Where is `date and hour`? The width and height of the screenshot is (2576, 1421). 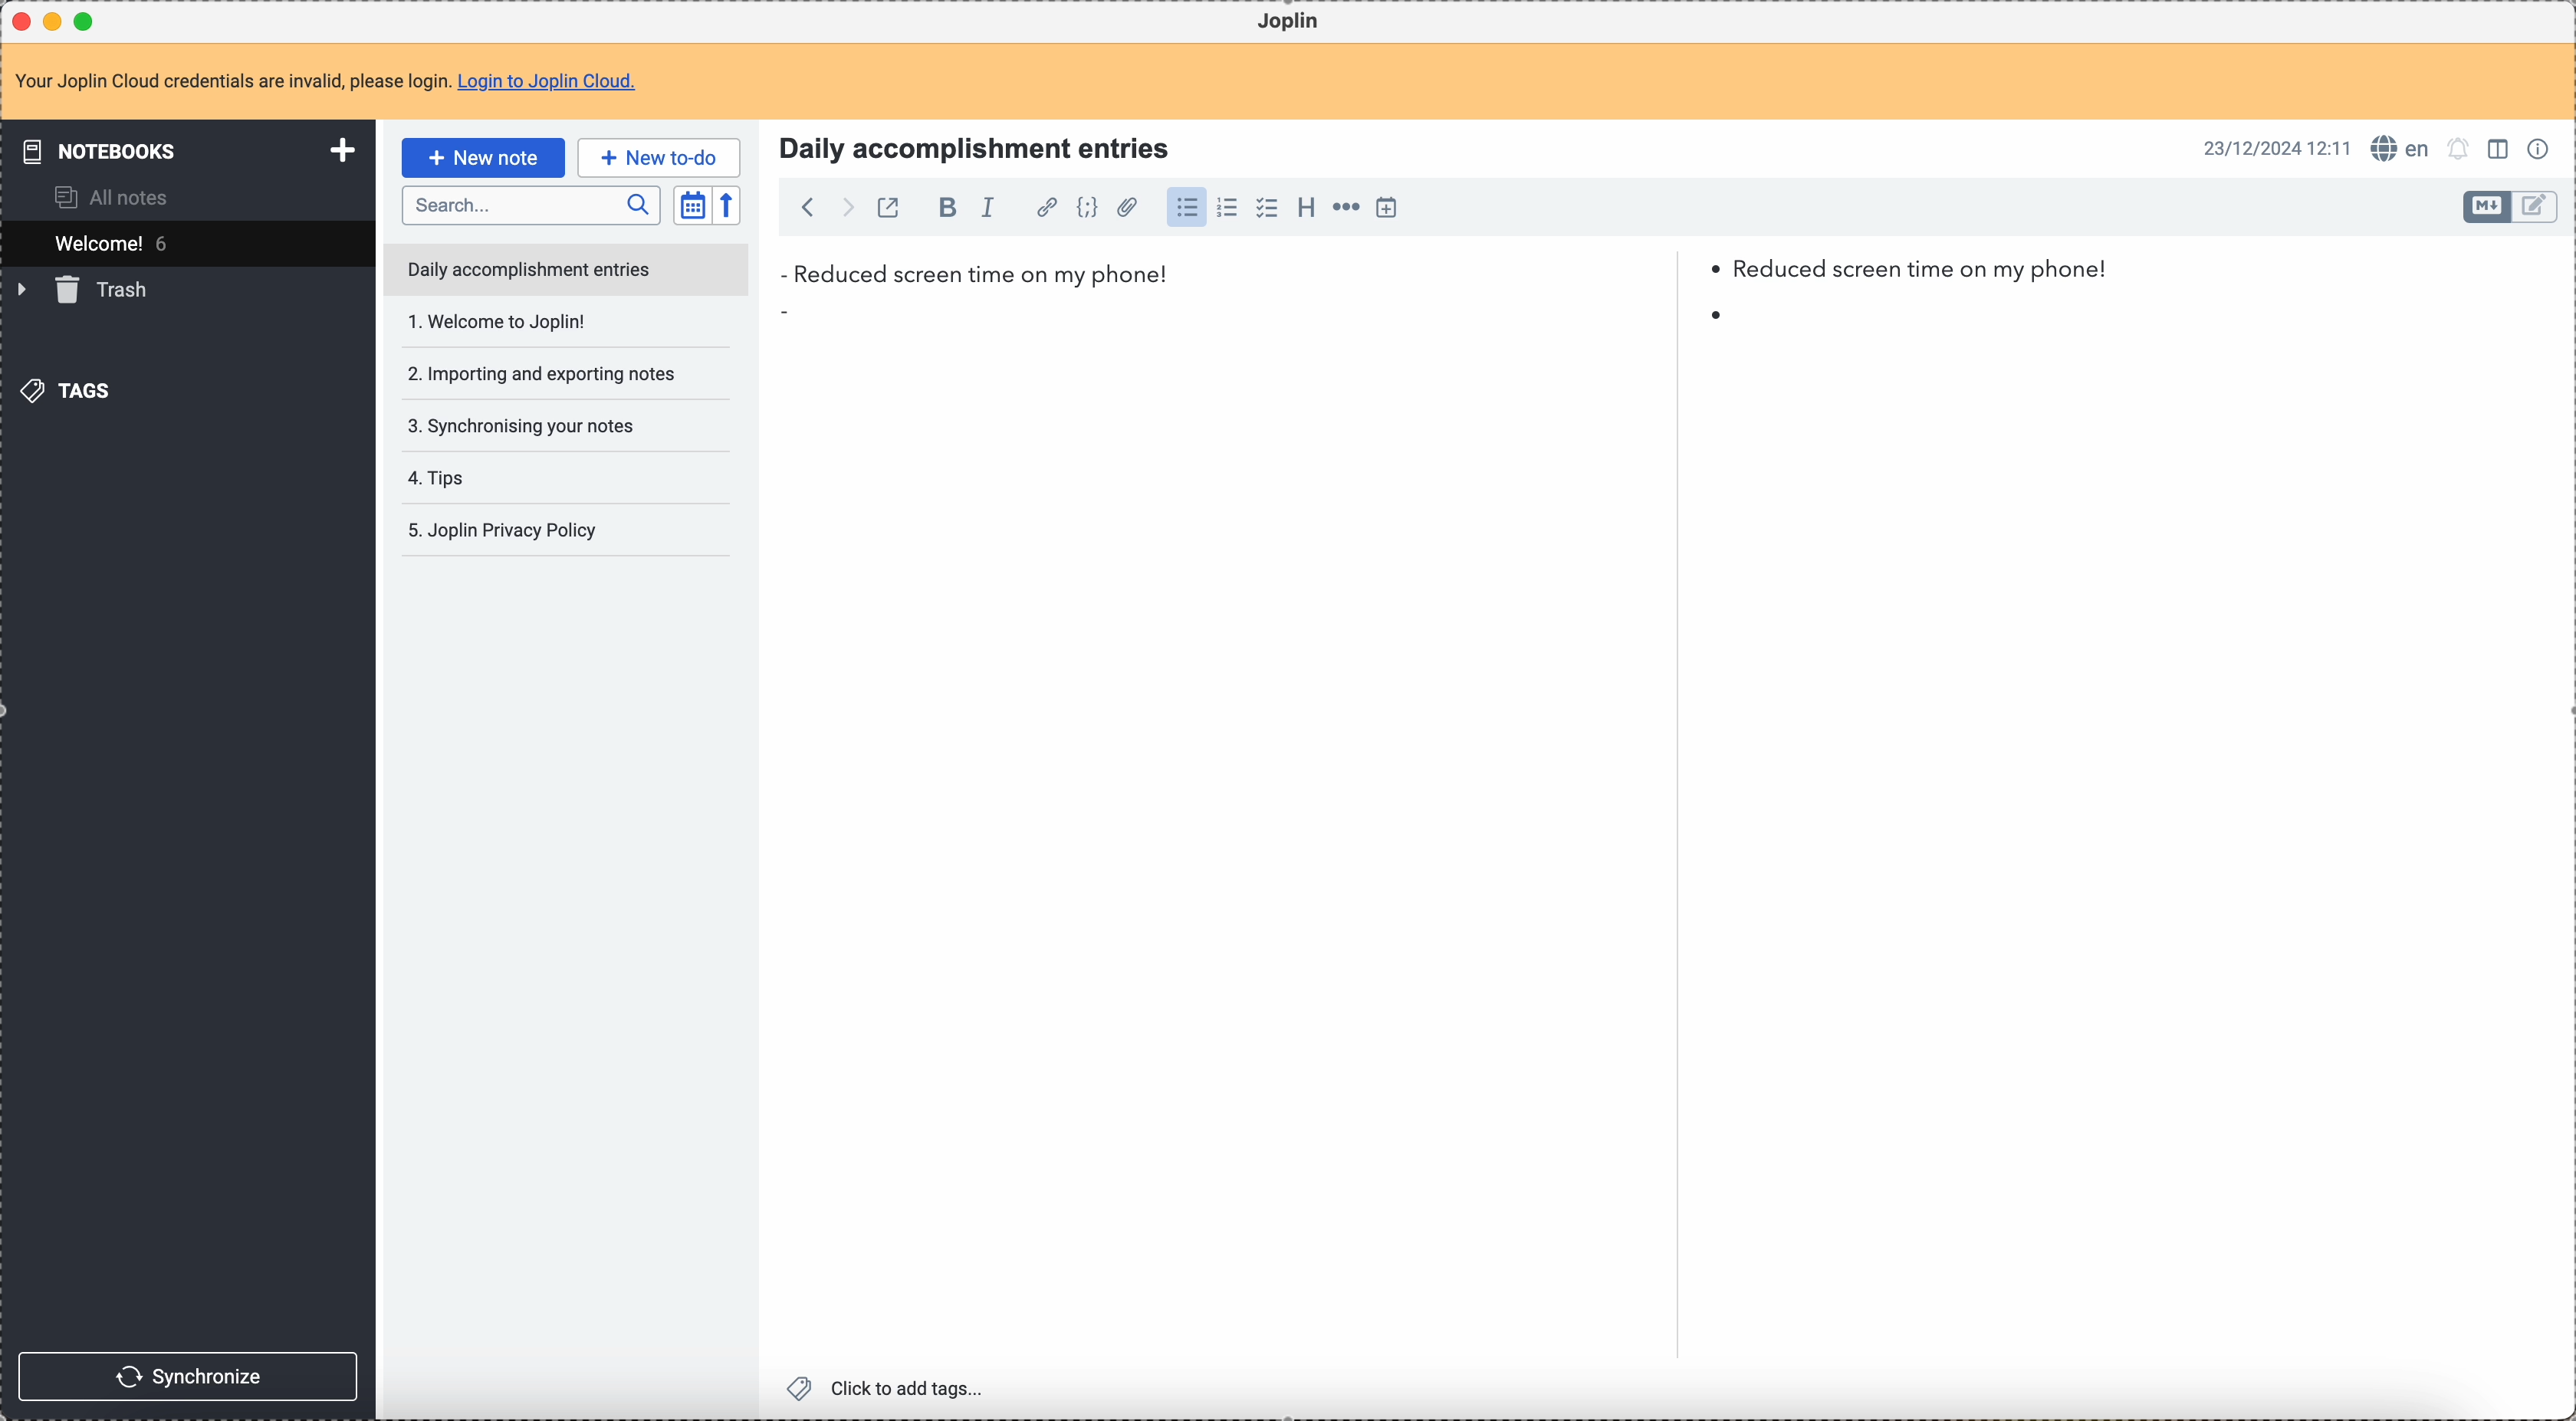
date and hour is located at coordinates (2274, 148).